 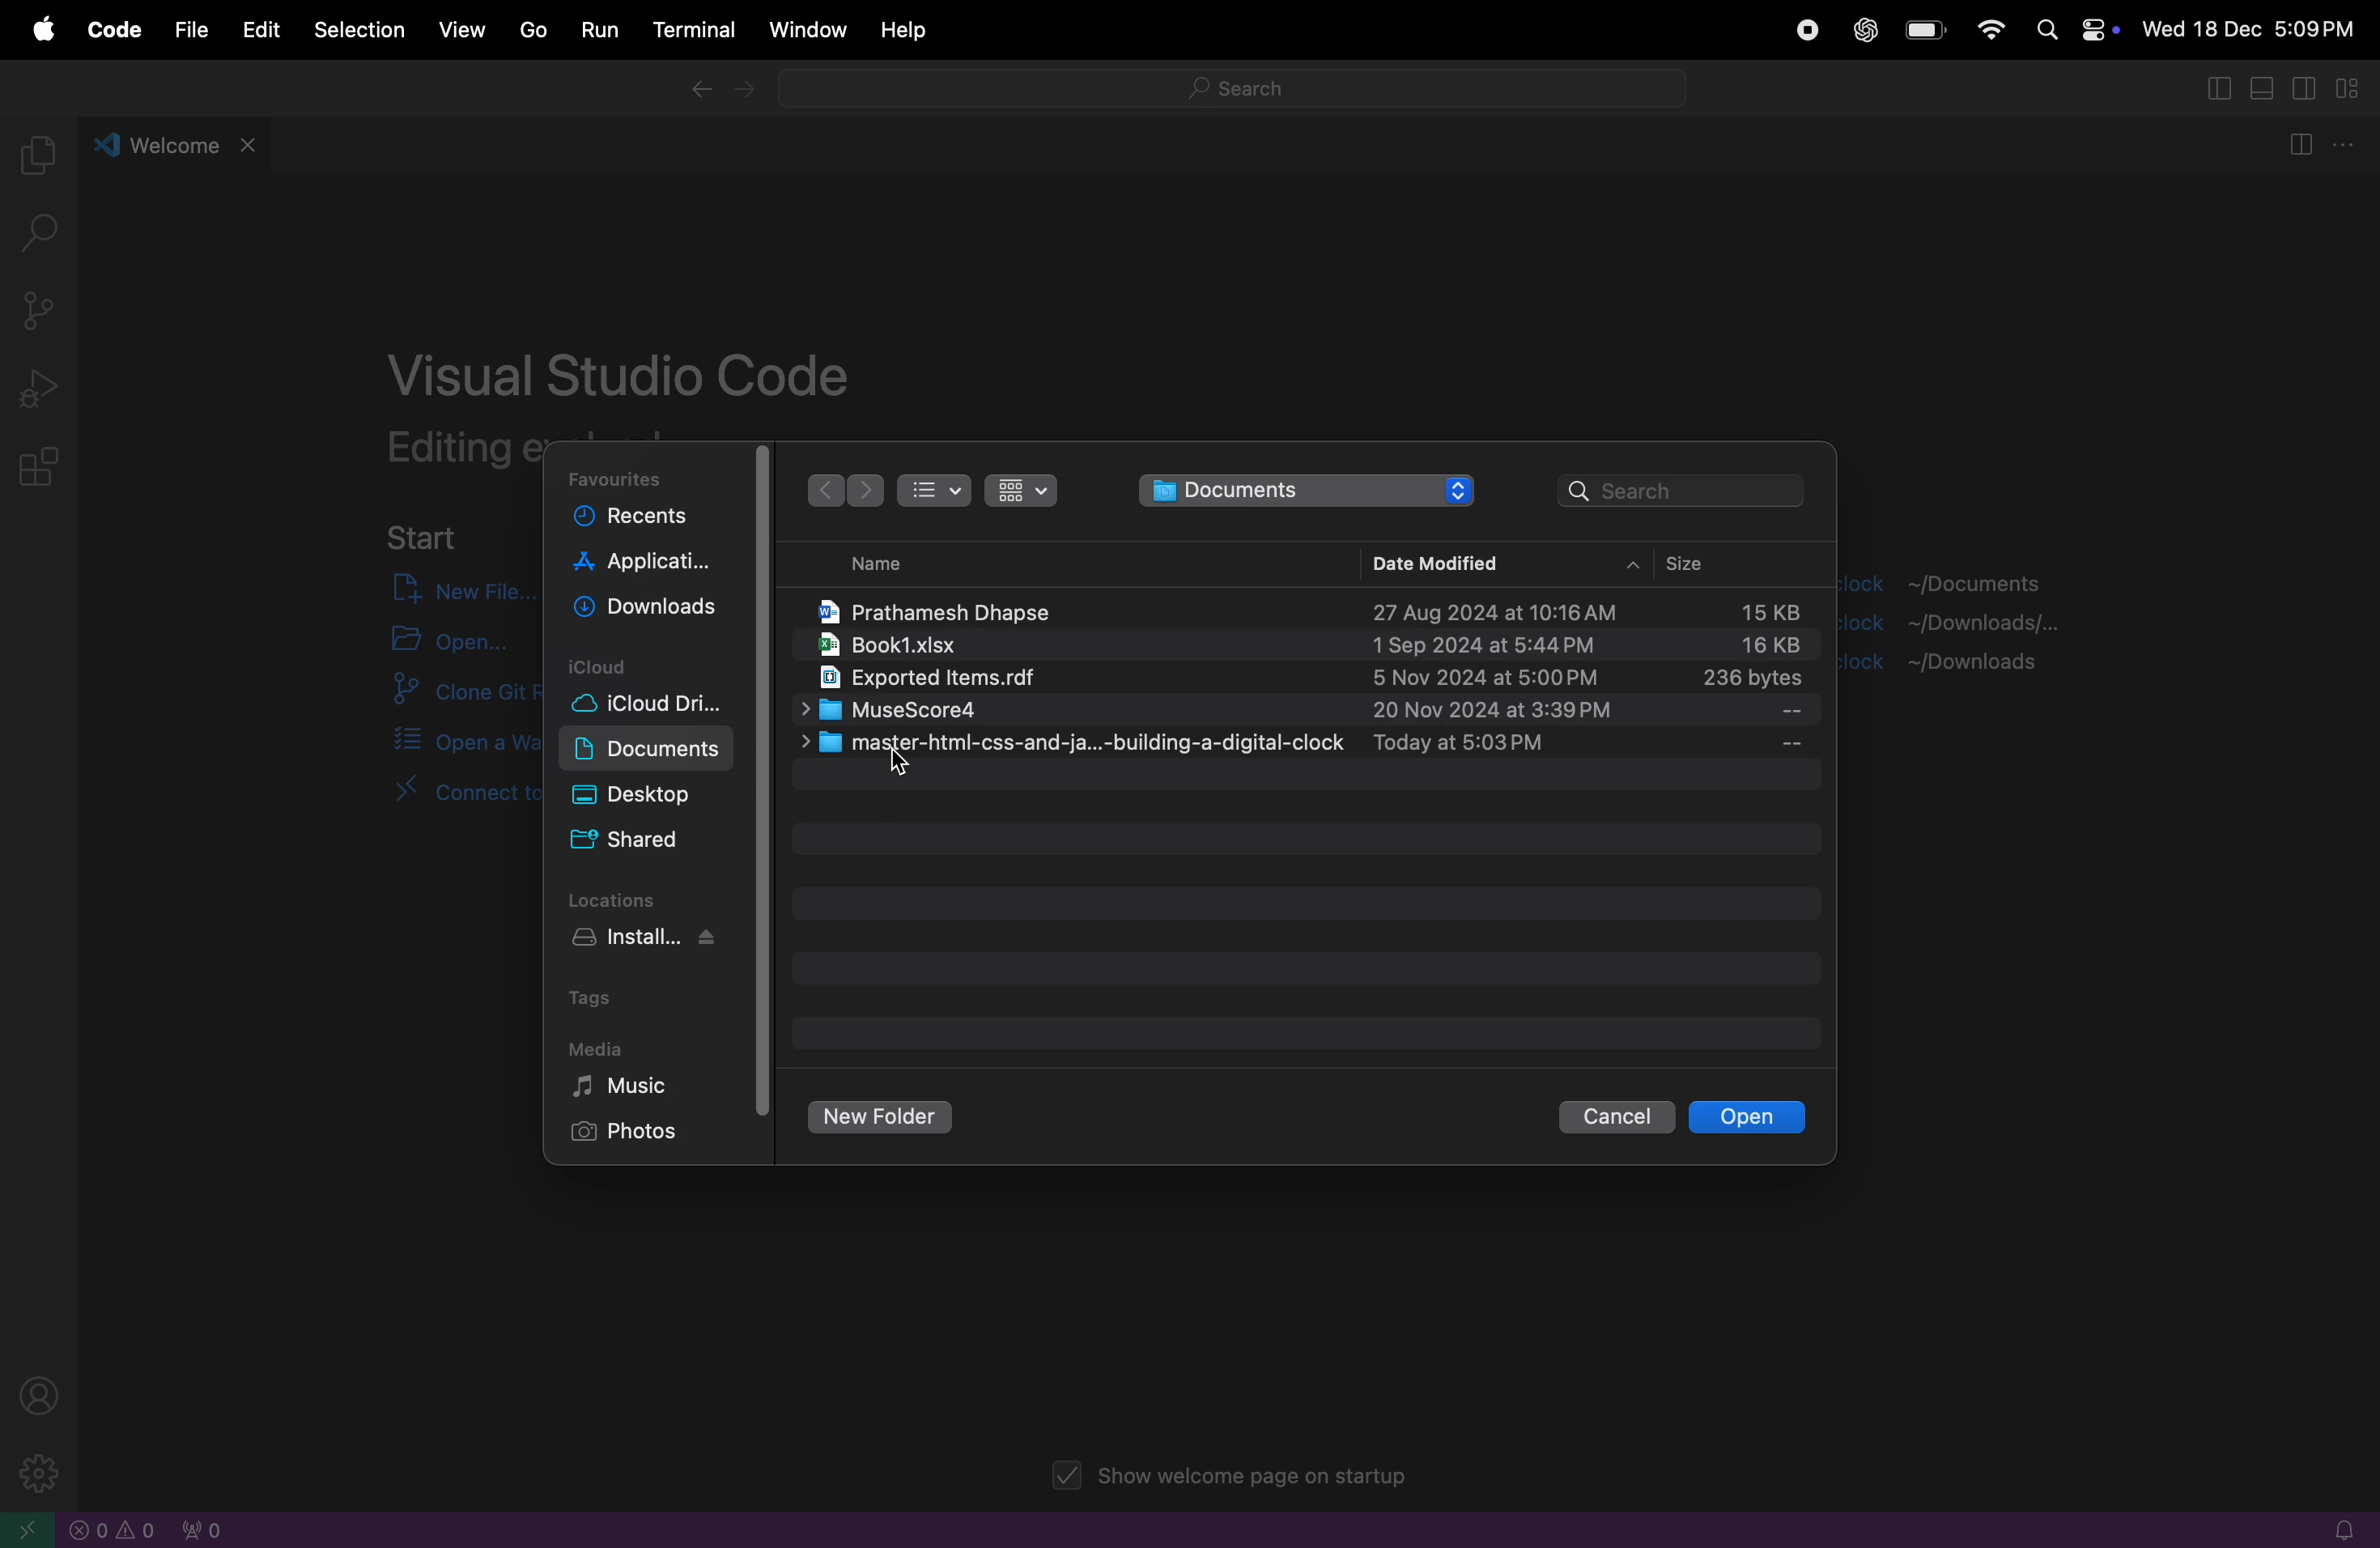 I want to click on search bar, so click(x=1228, y=93).